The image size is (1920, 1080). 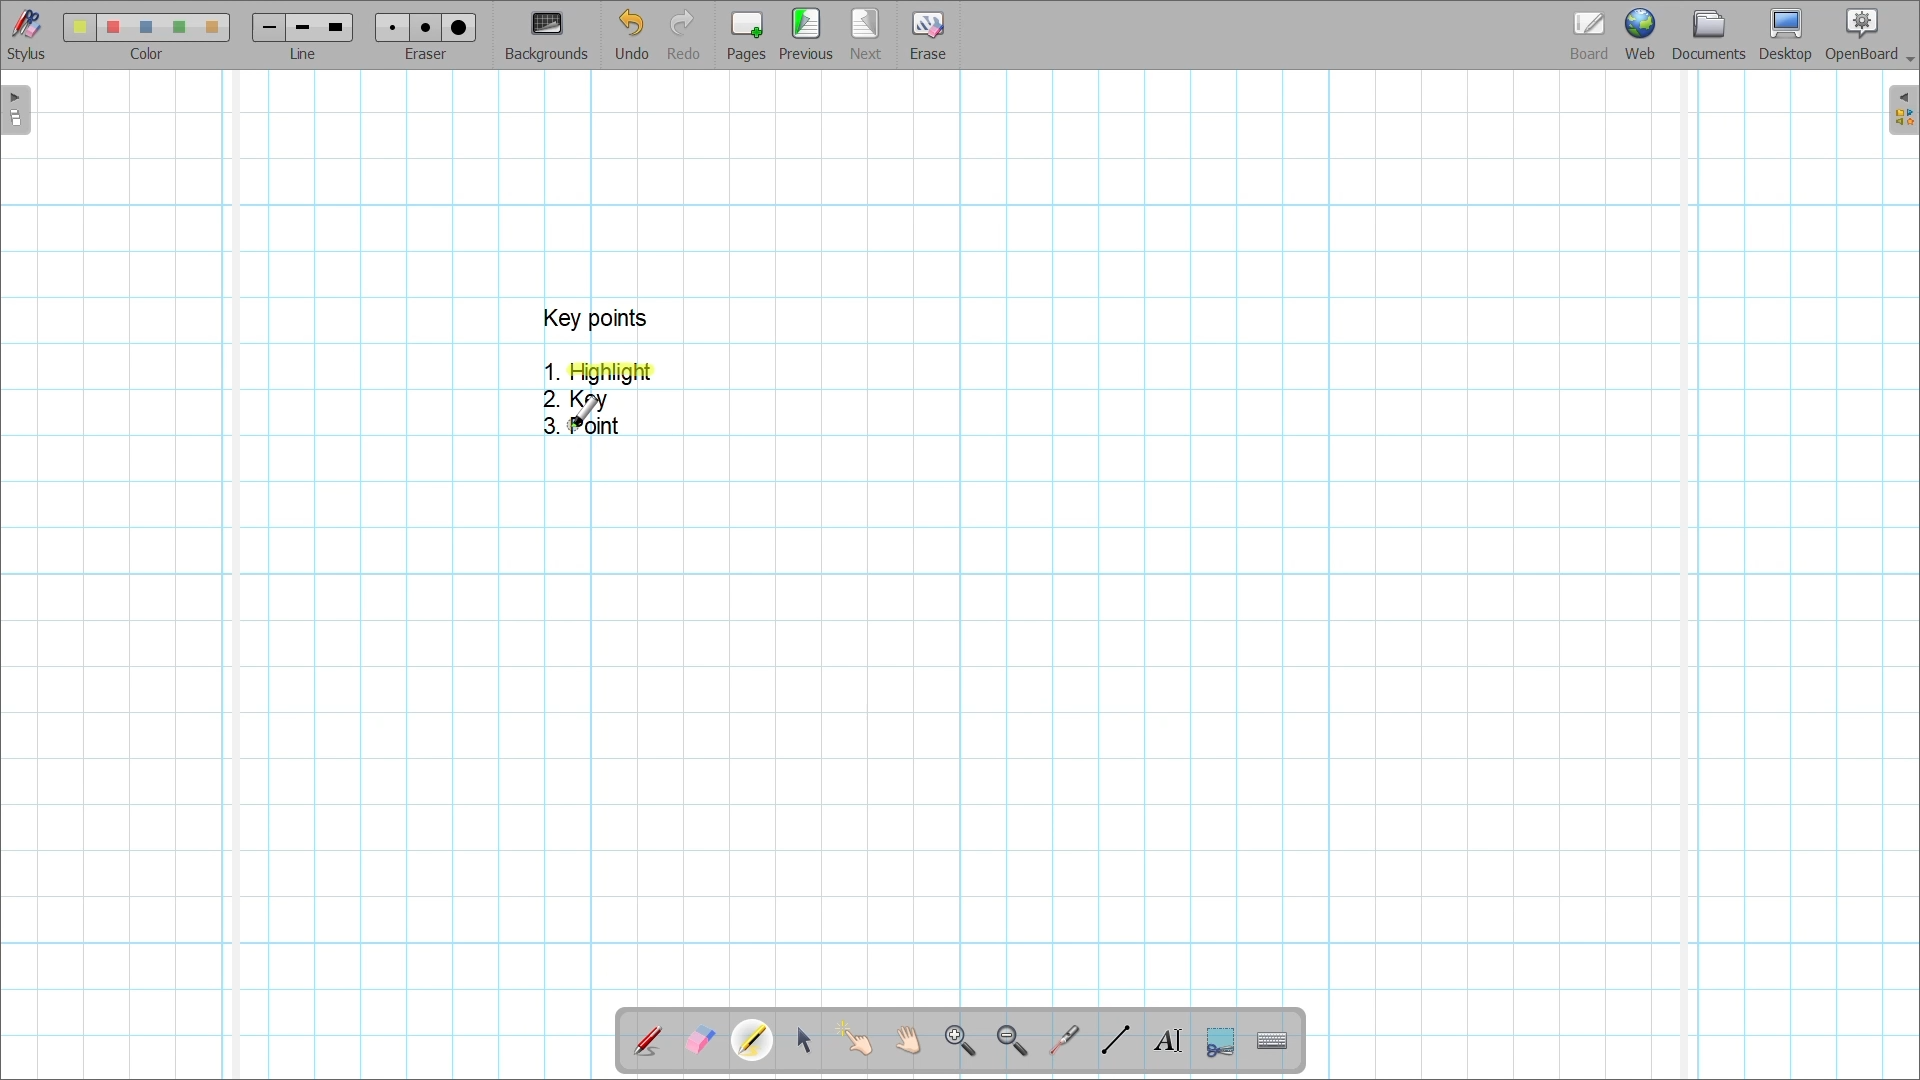 I want to click on Annotate document, so click(x=647, y=1042).